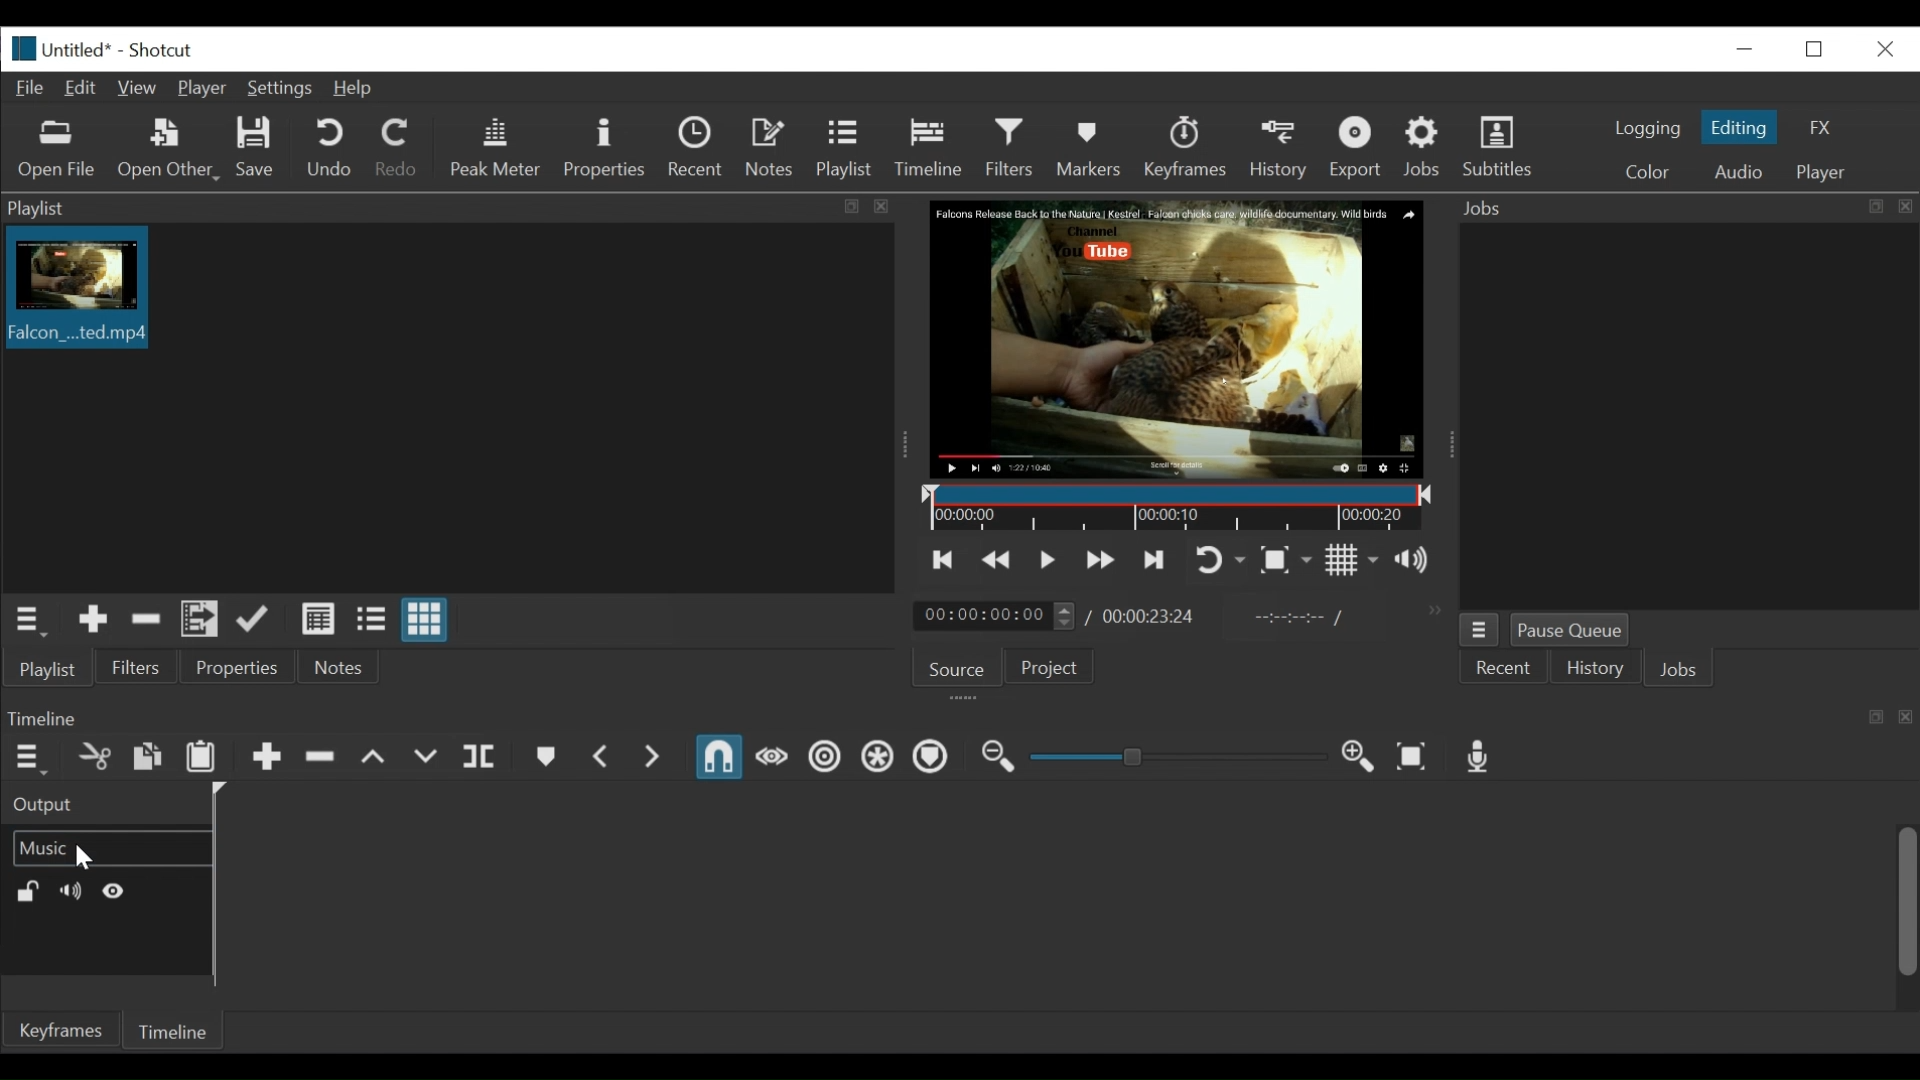 The width and height of the screenshot is (1920, 1080). Describe the element at coordinates (1351, 560) in the screenshot. I see `Toggle grid display on the player` at that location.